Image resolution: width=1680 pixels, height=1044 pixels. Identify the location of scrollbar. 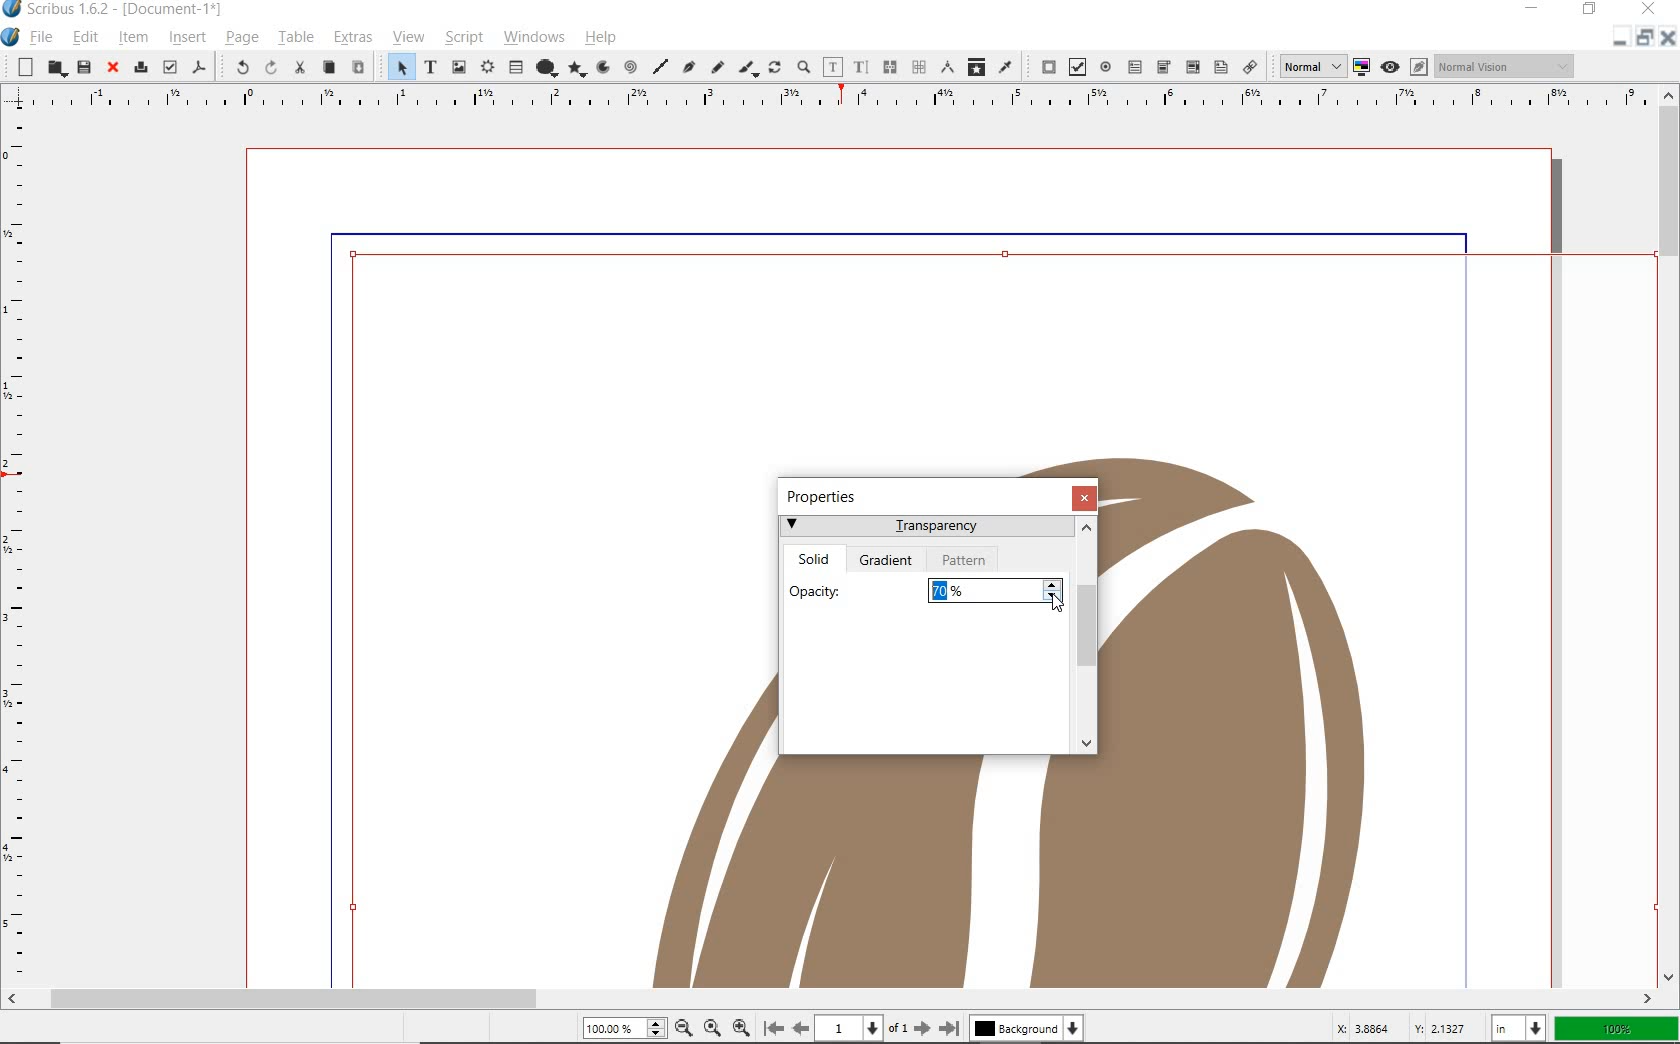
(830, 1001).